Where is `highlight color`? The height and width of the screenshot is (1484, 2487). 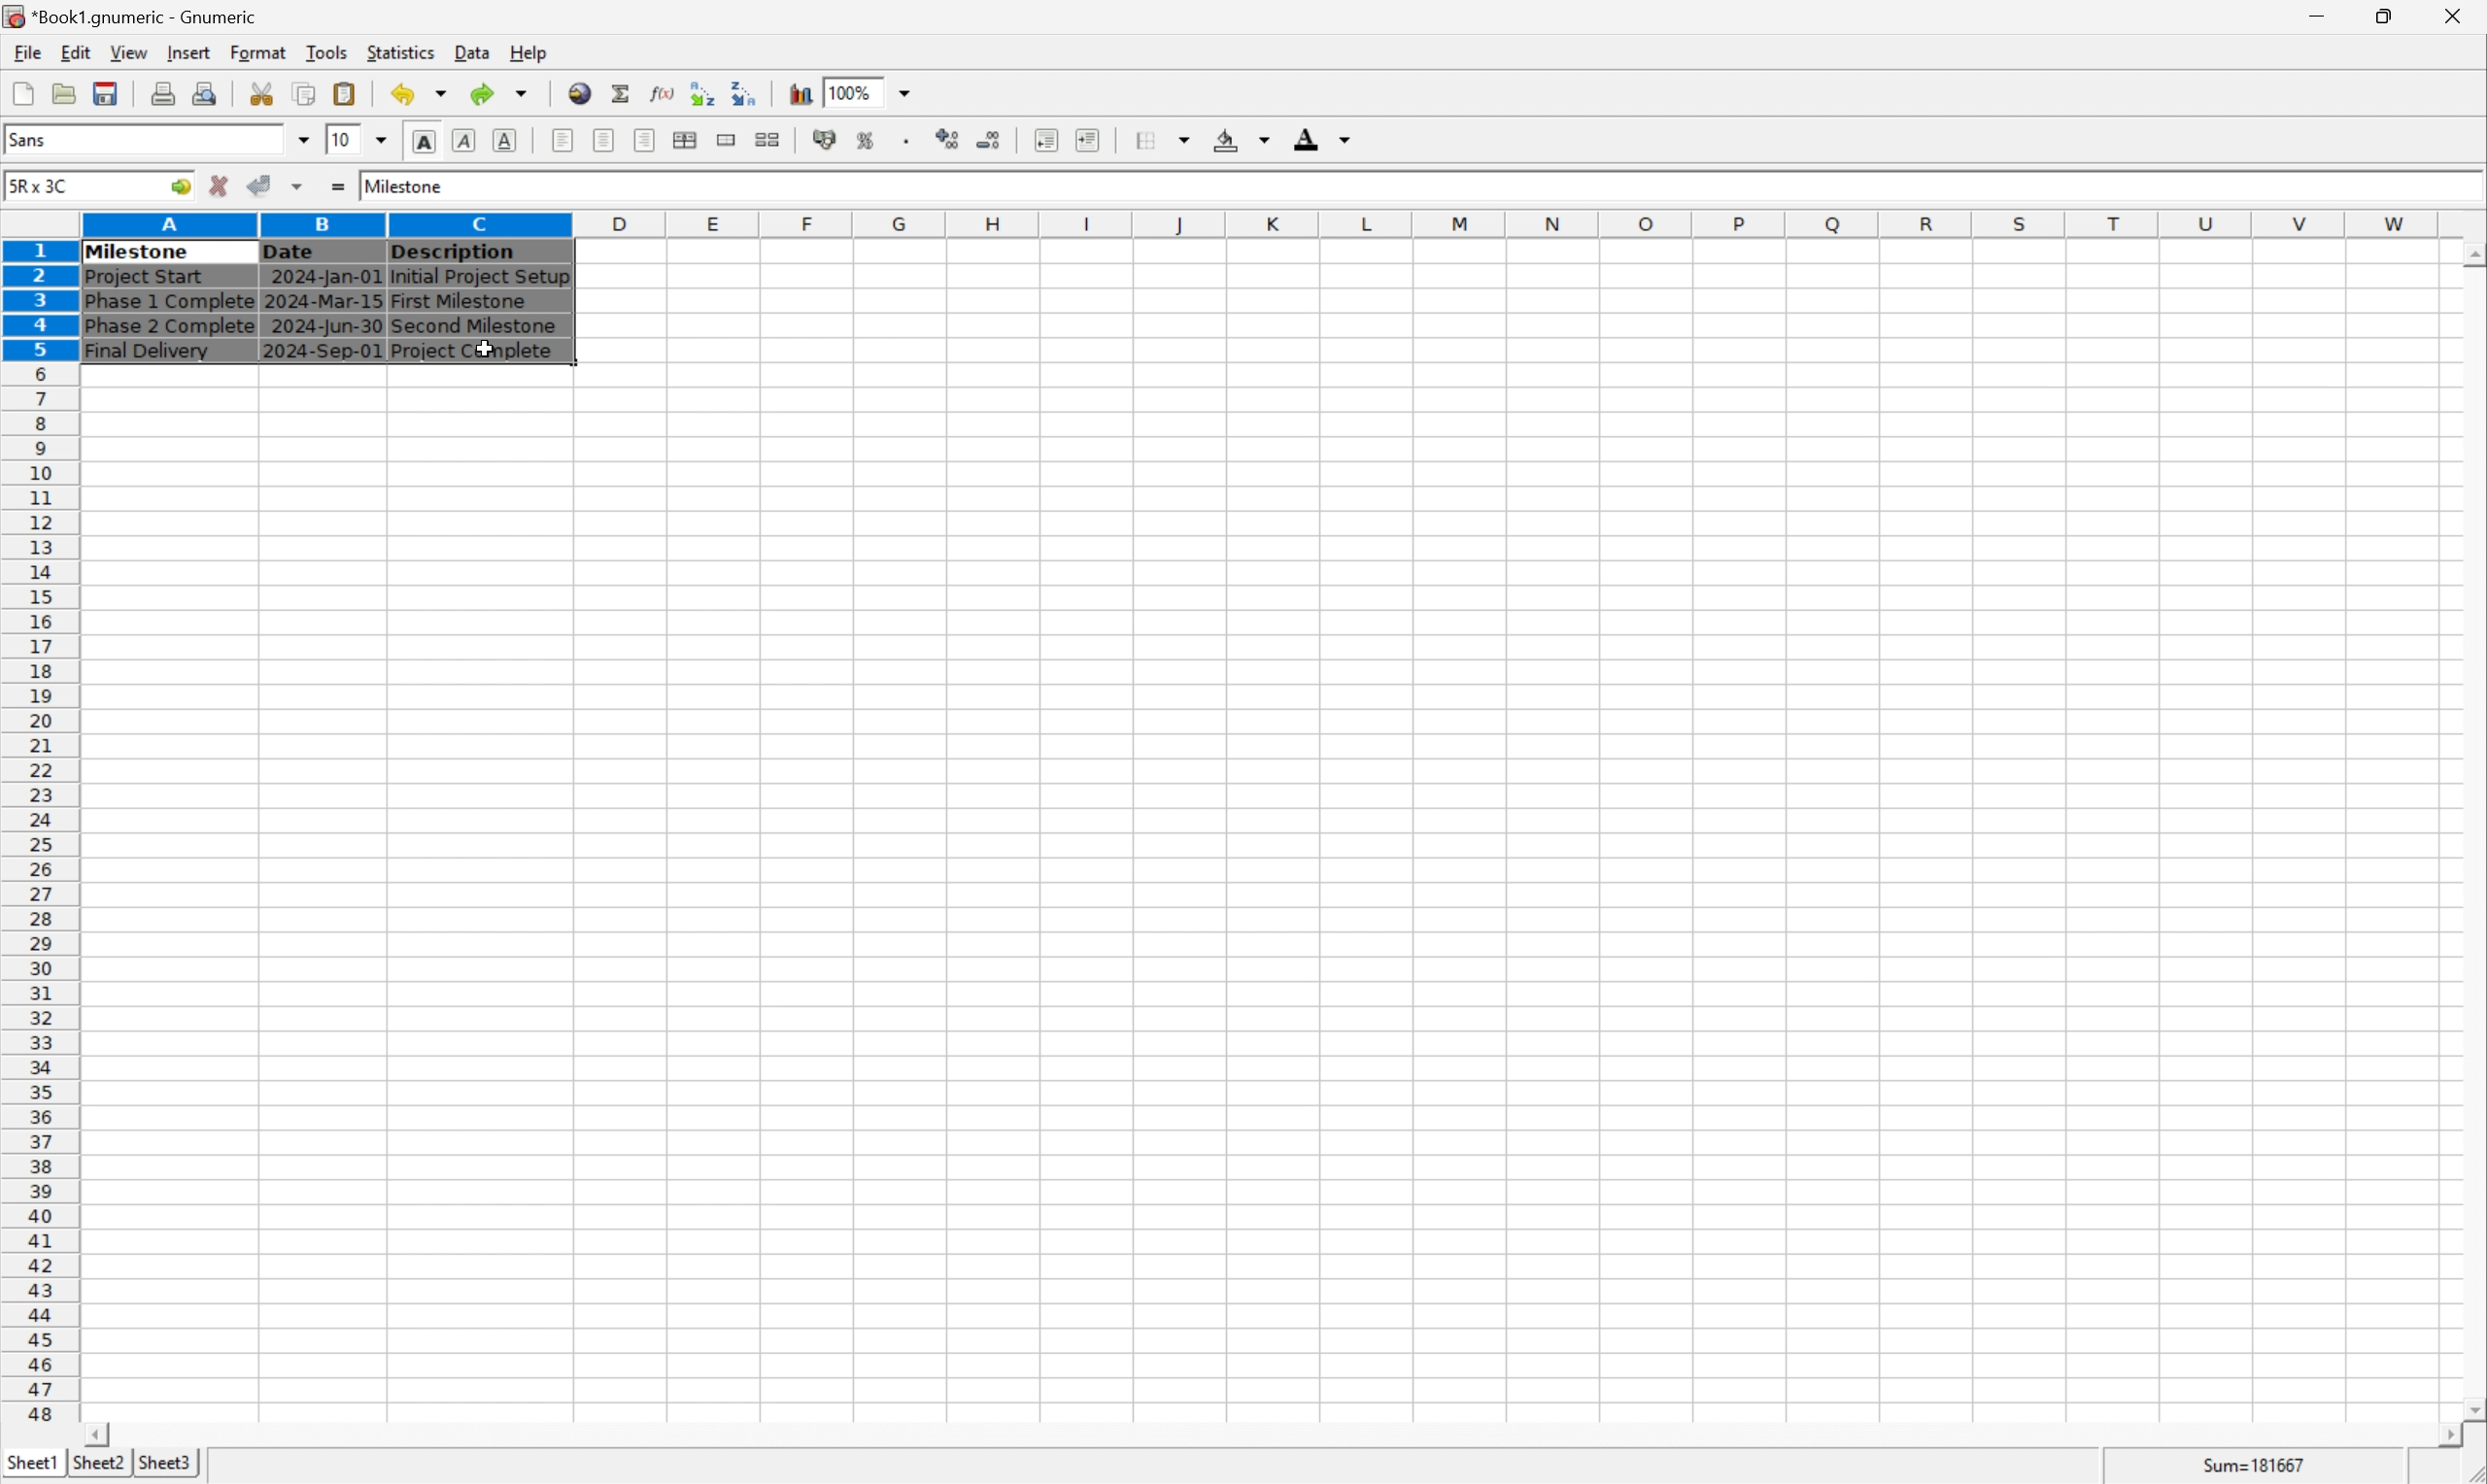
highlight color is located at coordinates (1237, 136).